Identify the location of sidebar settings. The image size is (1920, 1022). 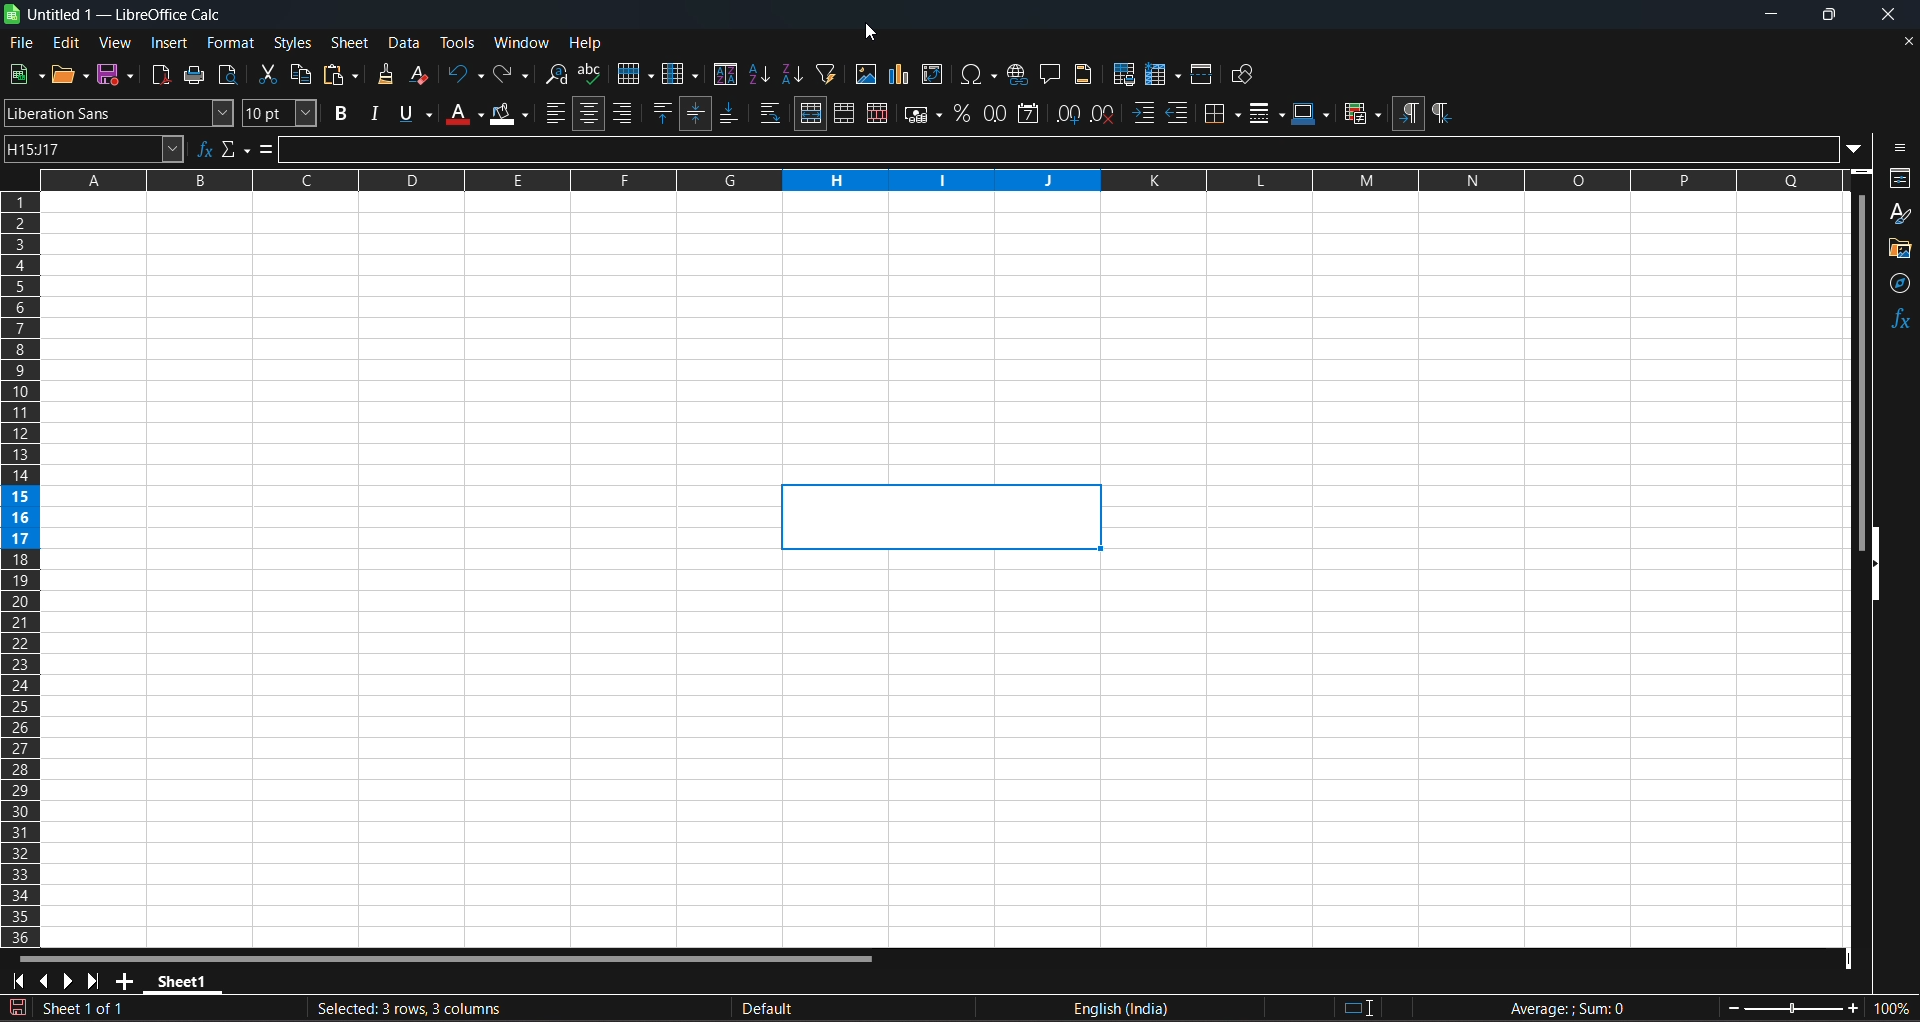
(1897, 148).